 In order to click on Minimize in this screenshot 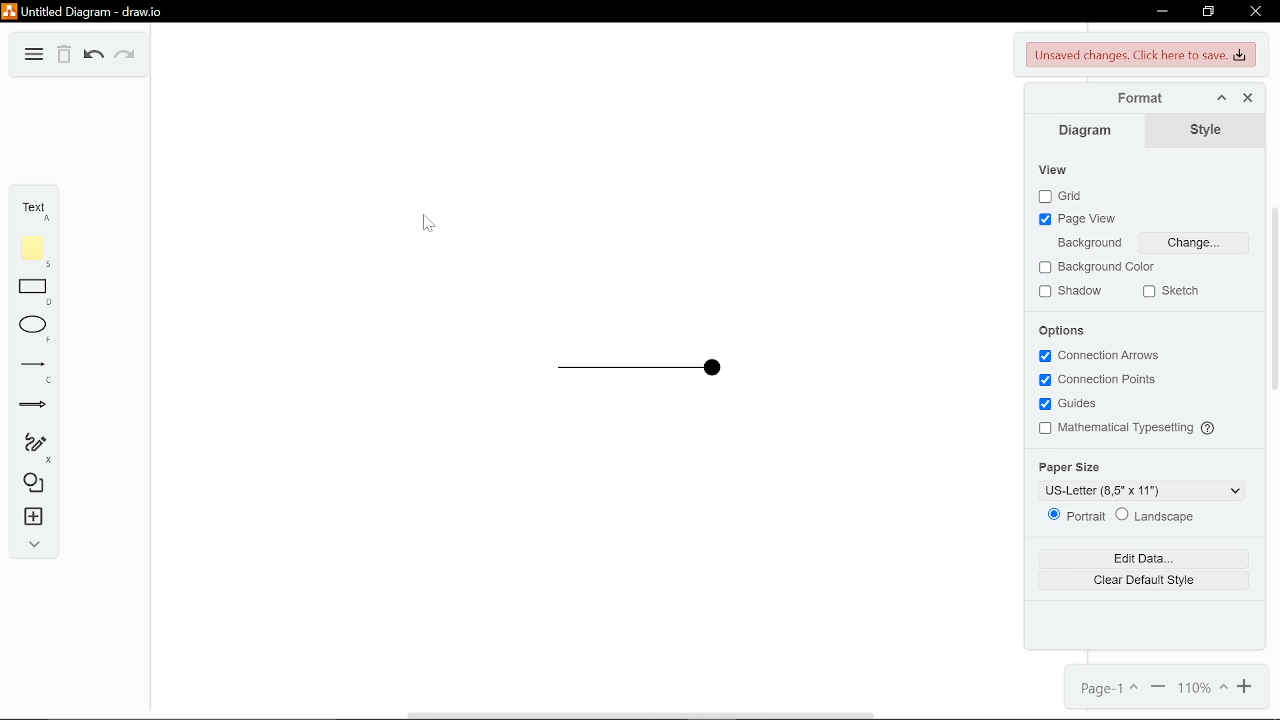, I will do `click(1160, 11)`.